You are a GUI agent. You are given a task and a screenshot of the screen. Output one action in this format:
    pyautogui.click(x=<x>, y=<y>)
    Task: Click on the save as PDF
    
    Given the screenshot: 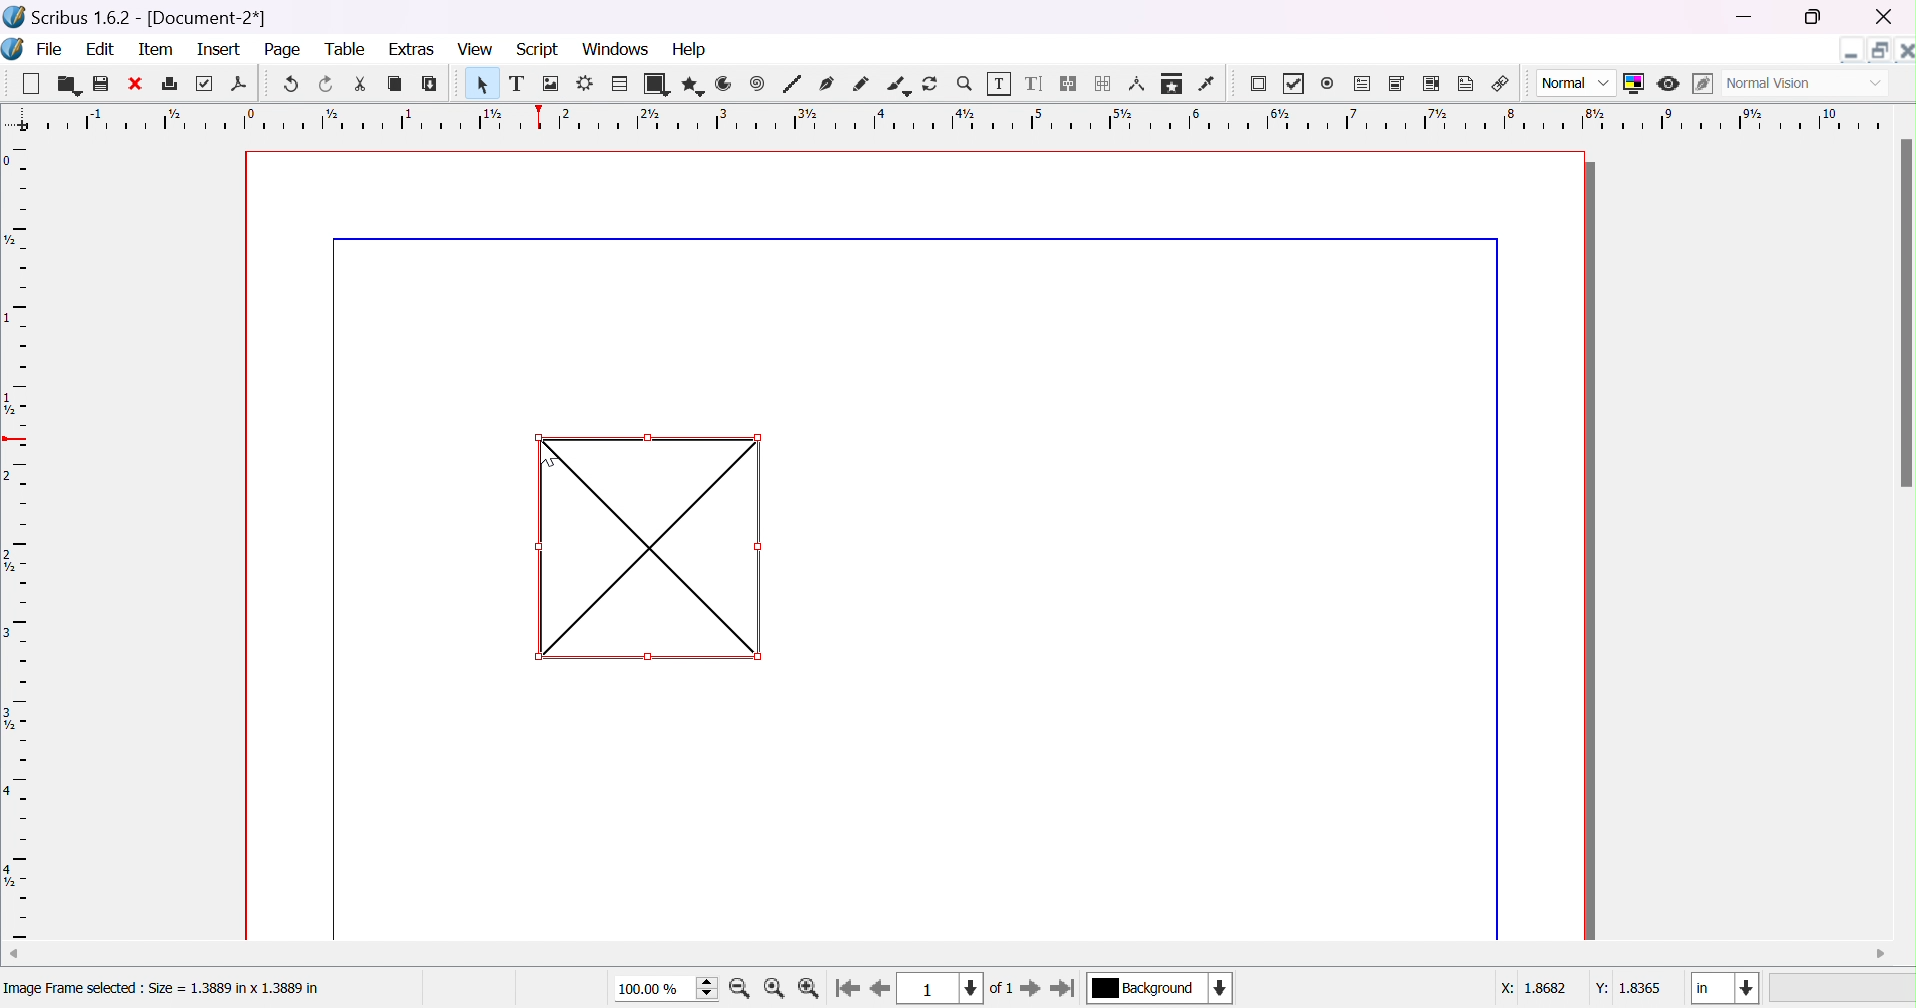 What is the action you would take?
    pyautogui.click(x=238, y=86)
    